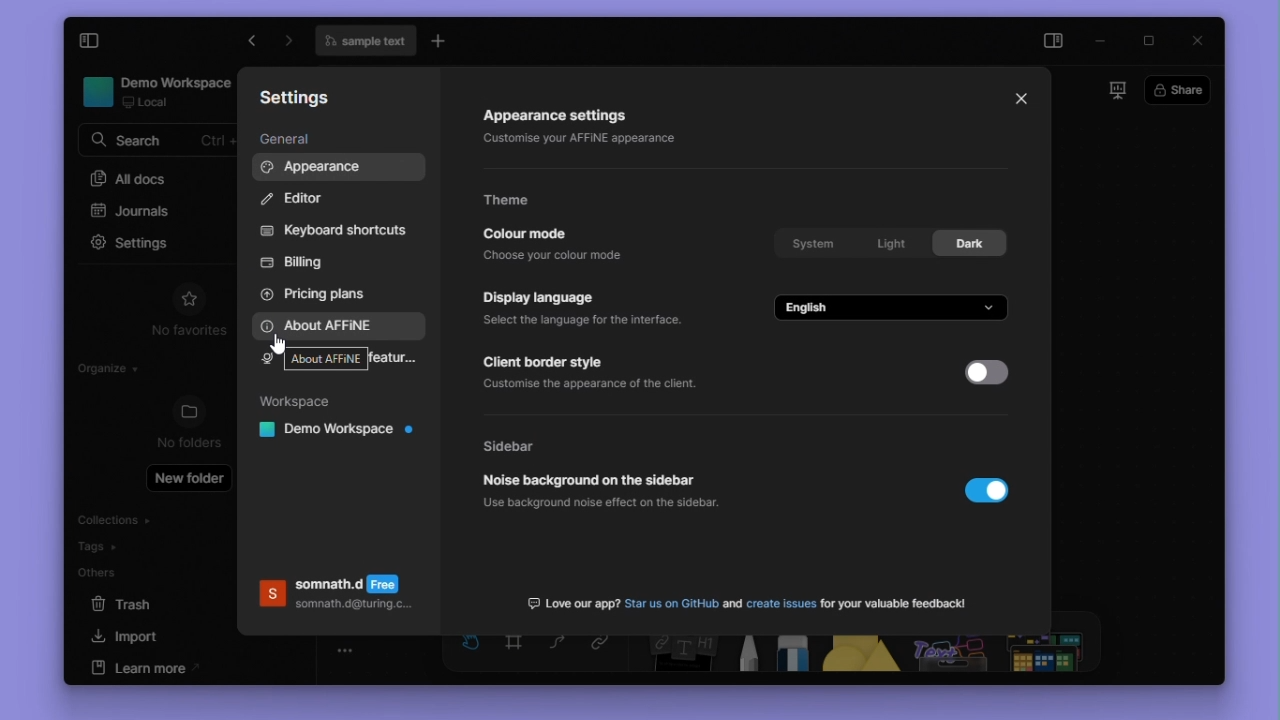 The image size is (1280, 720). Describe the element at coordinates (274, 346) in the screenshot. I see `cursor` at that location.